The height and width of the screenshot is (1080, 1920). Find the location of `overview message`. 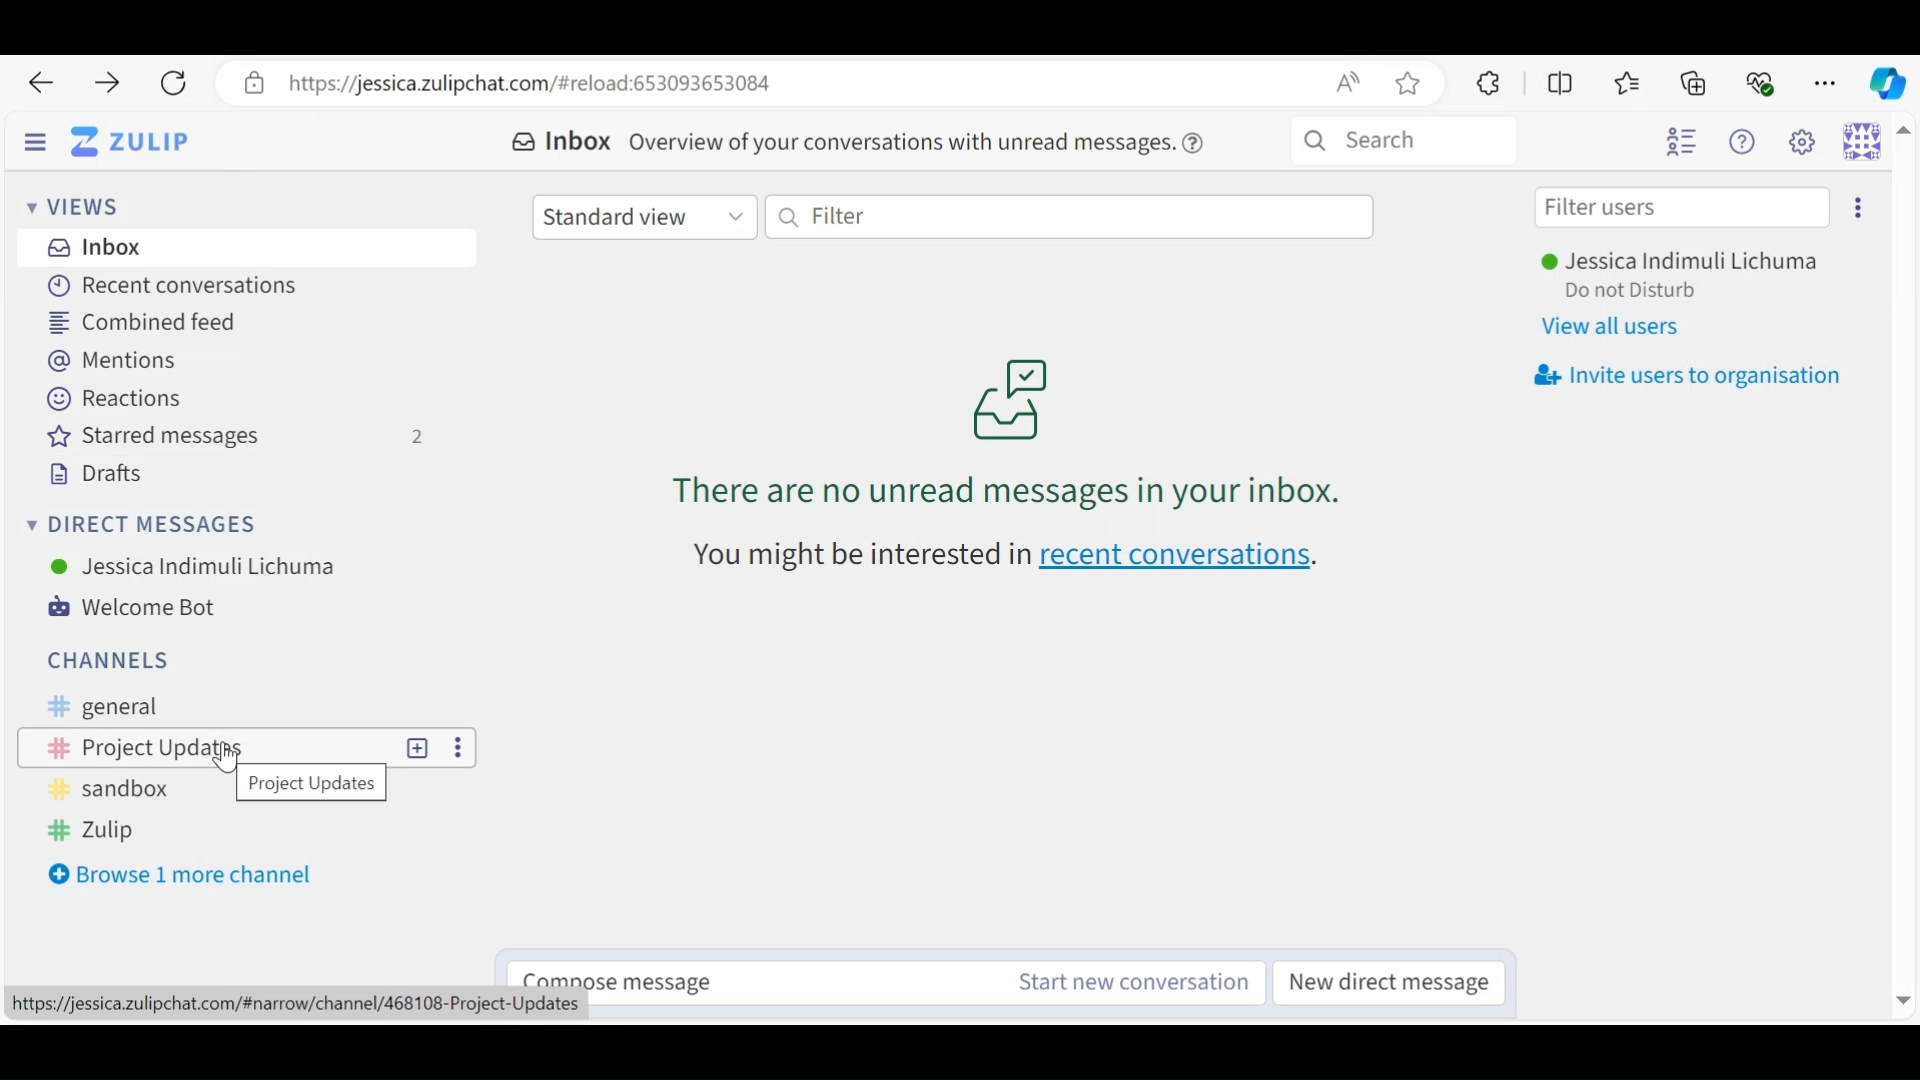

overview message is located at coordinates (919, 141).